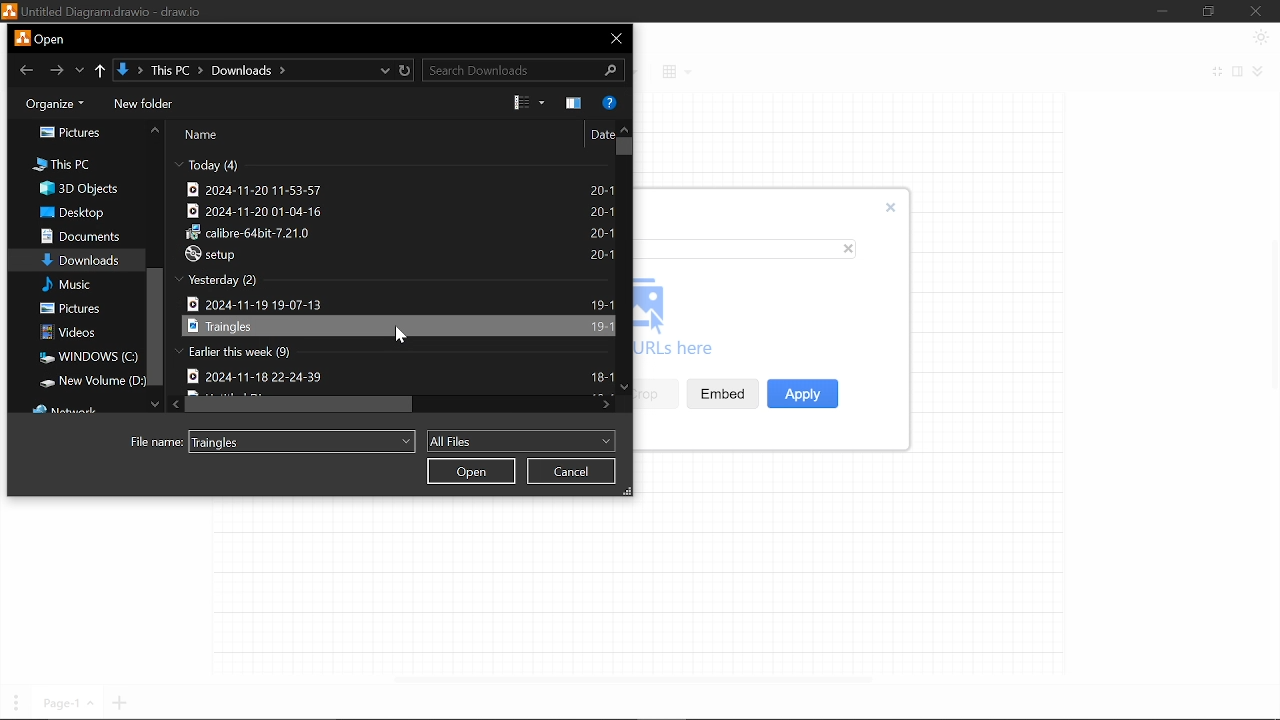 The width and height of the screenshot is (1280, 720). Describe the element at coordinates (674, 71) in the screenshot. I see `Table` at that location.